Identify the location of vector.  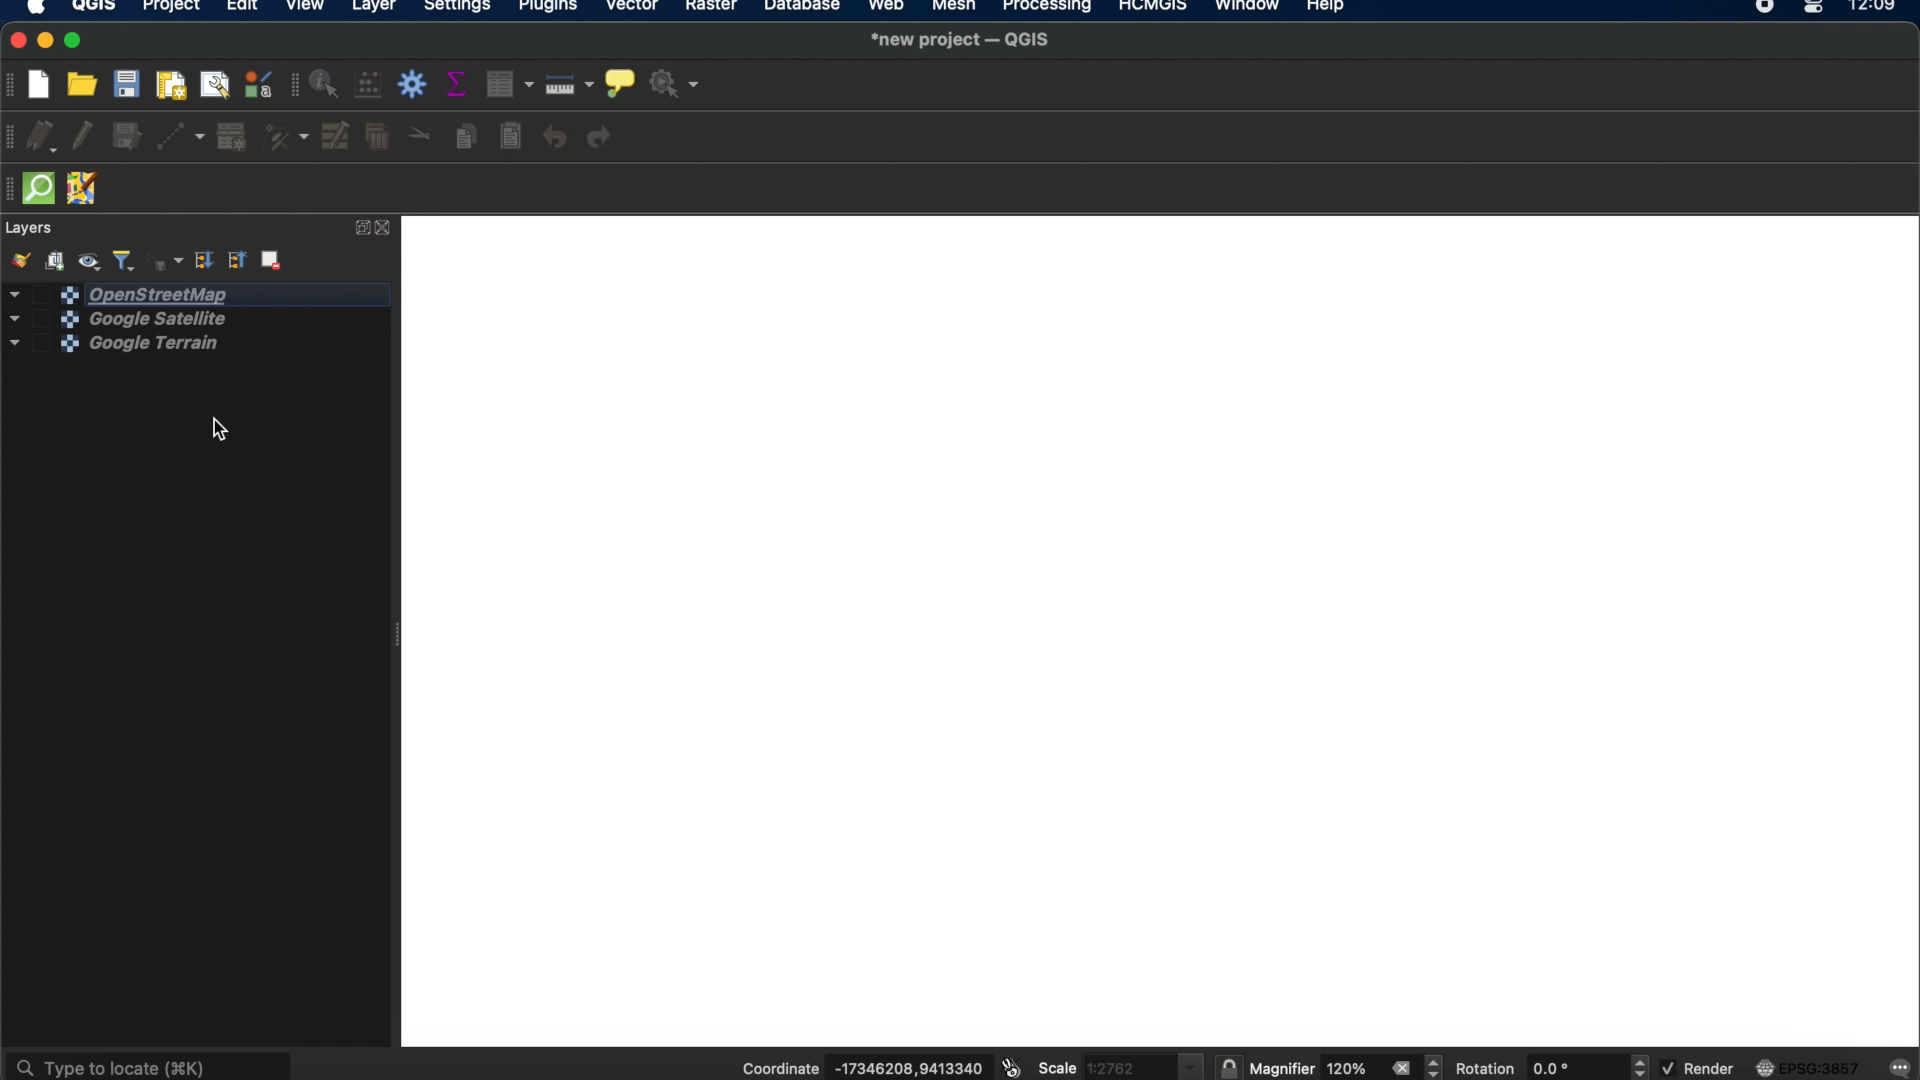
(634, 9).